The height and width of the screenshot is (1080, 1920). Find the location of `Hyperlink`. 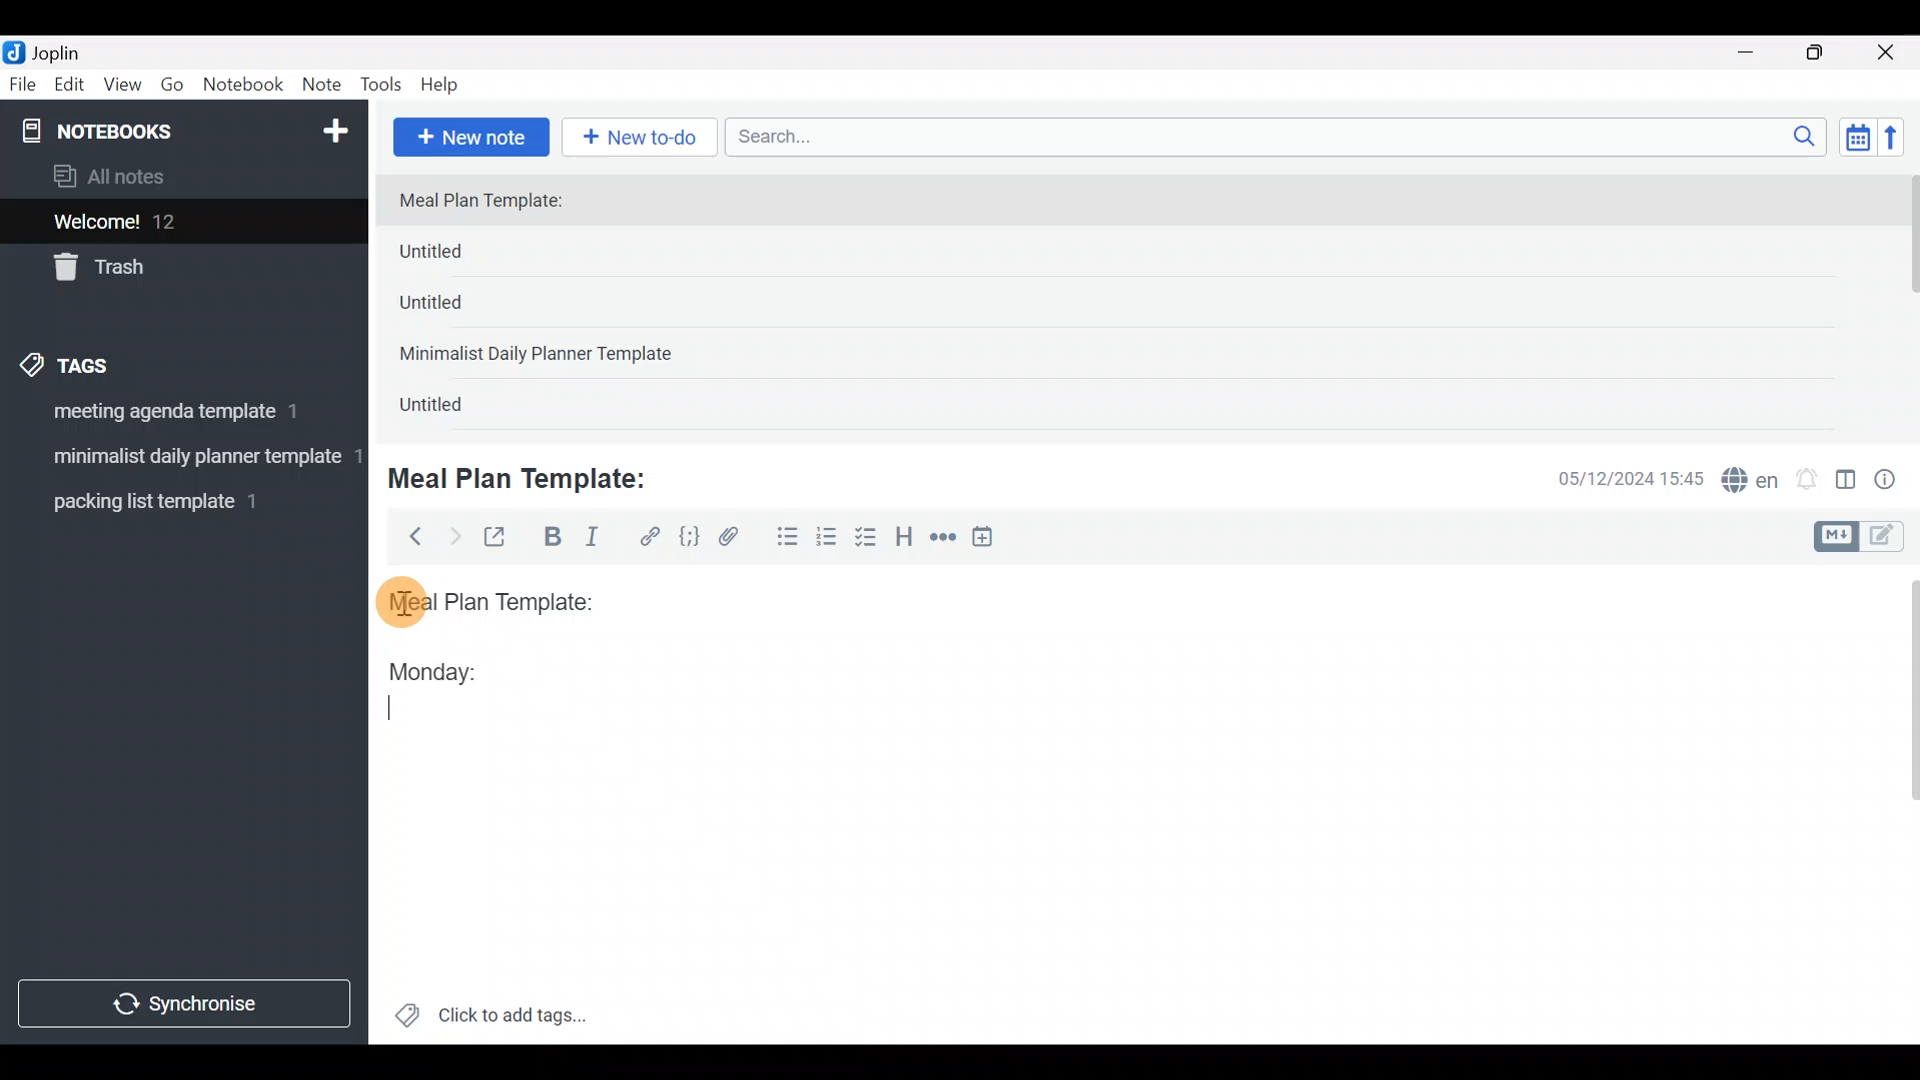

Hyperlink is located at coordinates (650, 537).